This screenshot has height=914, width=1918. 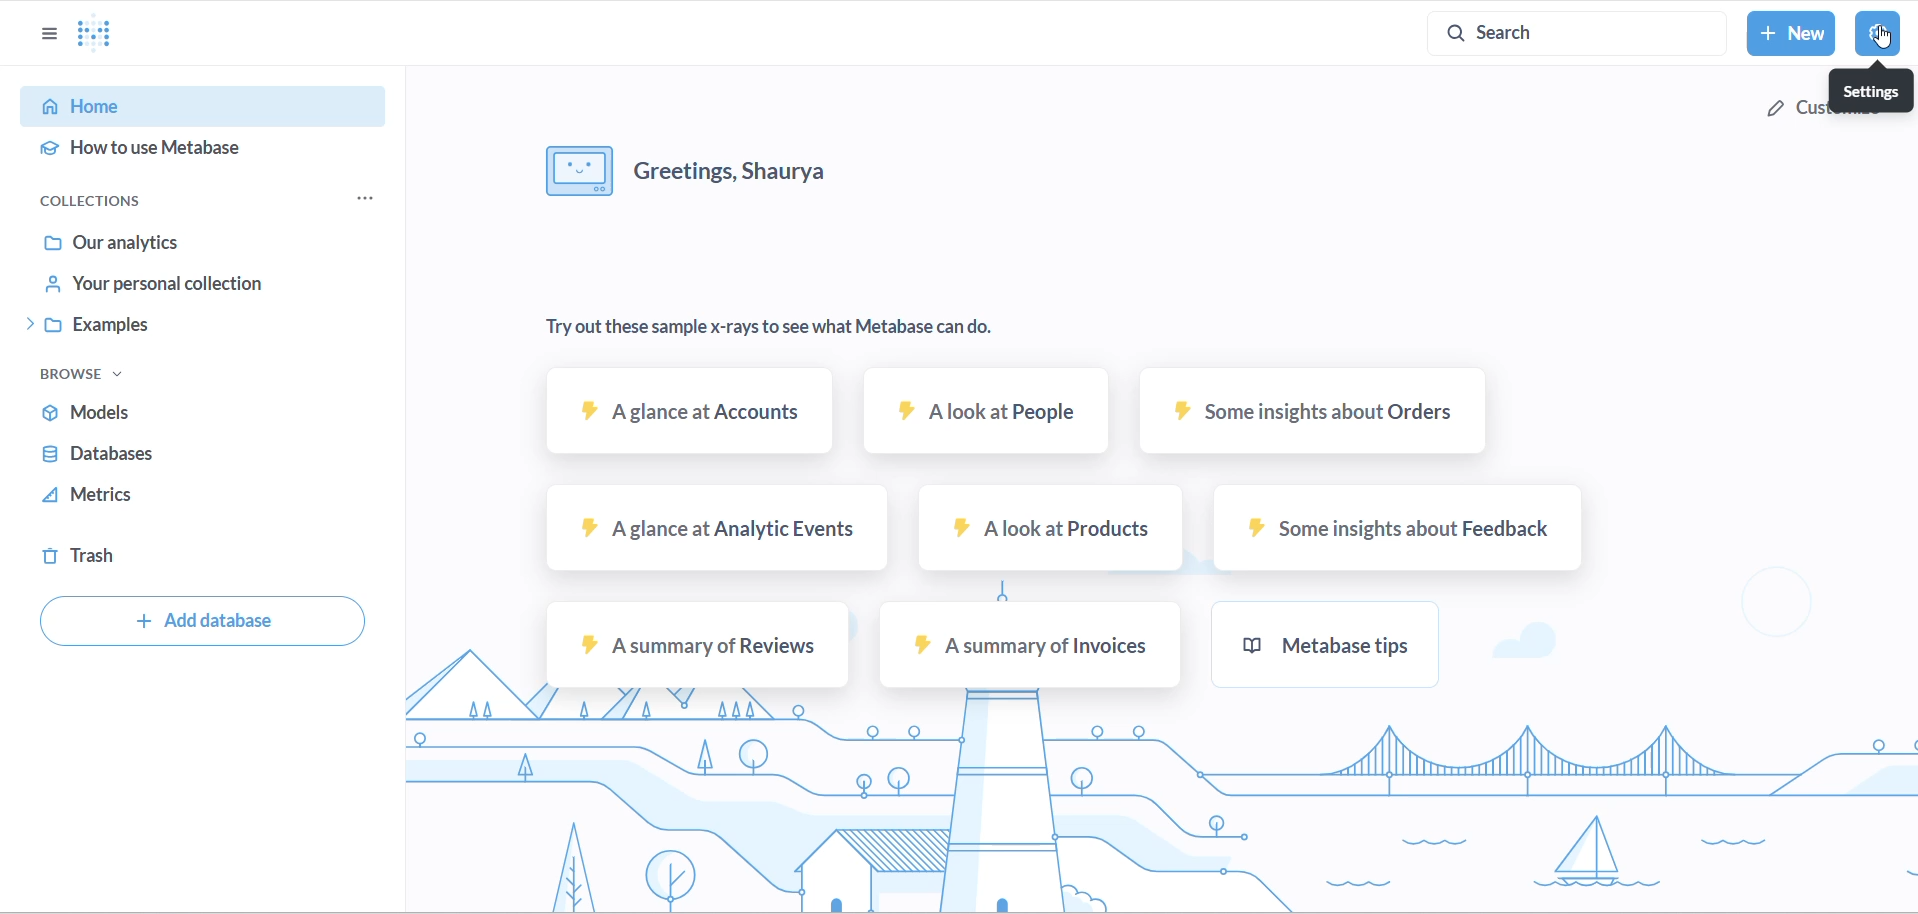 What do you see at coordinates (773, 328) in the screenshot?
I see `Try out these sample x-rays to see what Metabase can do.` at bounding box center [773, 328].